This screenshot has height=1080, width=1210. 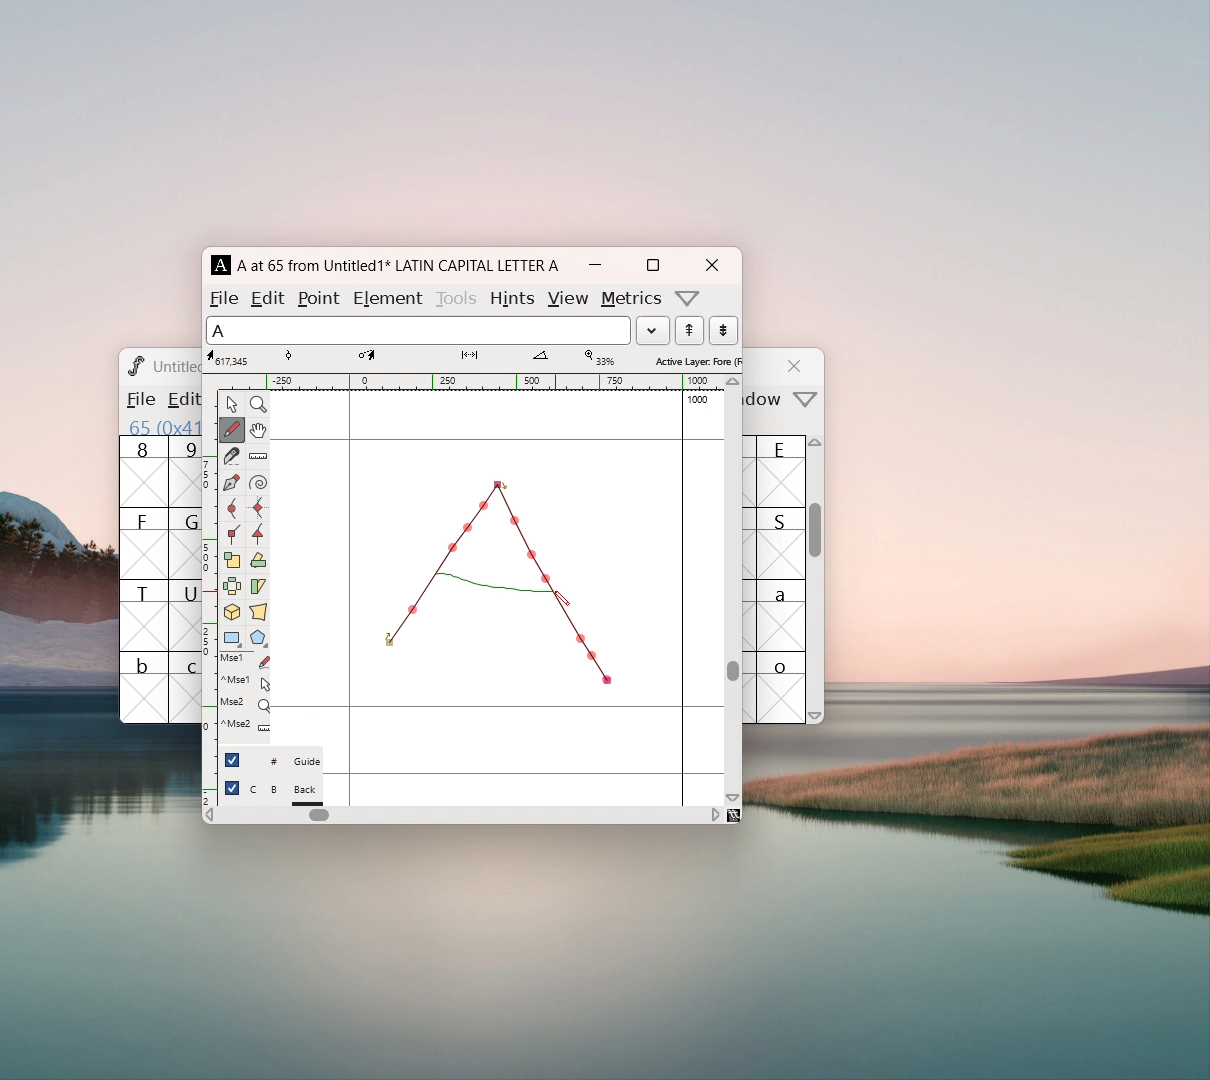 What do you see at coordinates (143, 472) in the screenshot?
I see `8` at bounding box center [143, 472].